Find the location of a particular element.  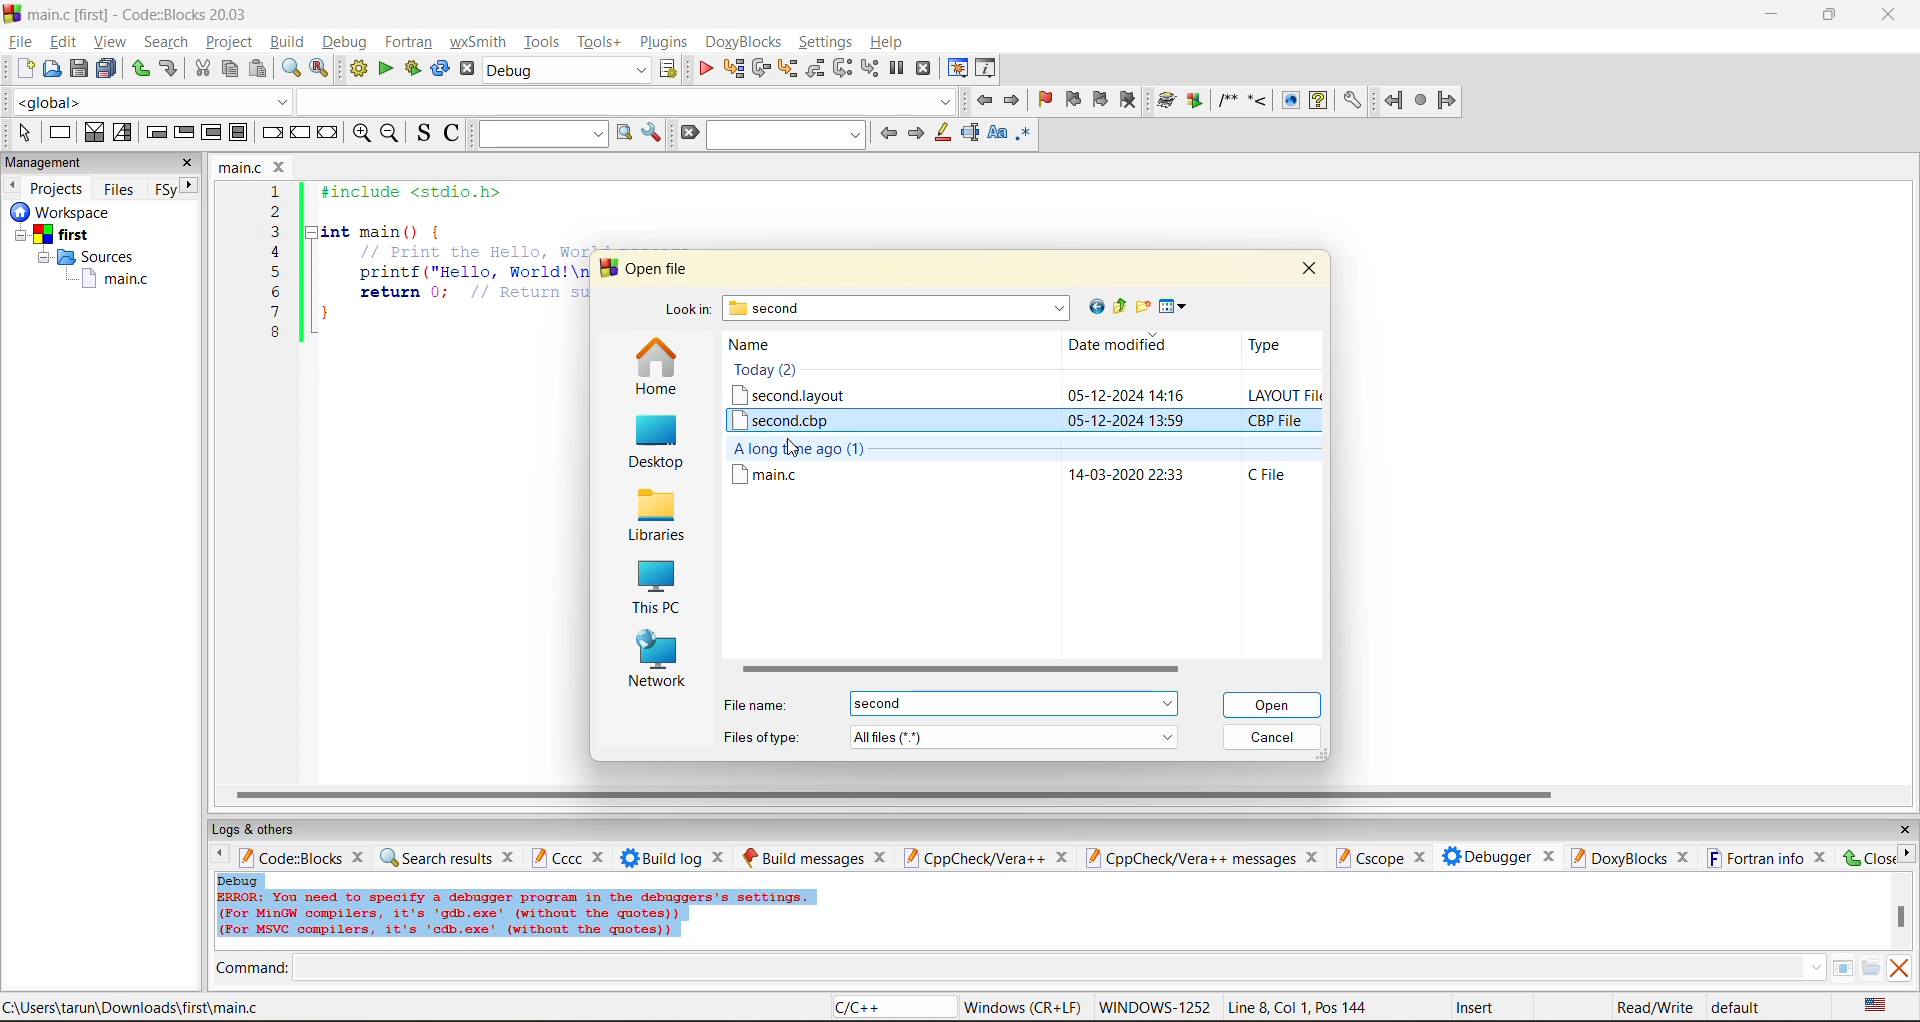

main.c file is located at coordinates (773, 474).